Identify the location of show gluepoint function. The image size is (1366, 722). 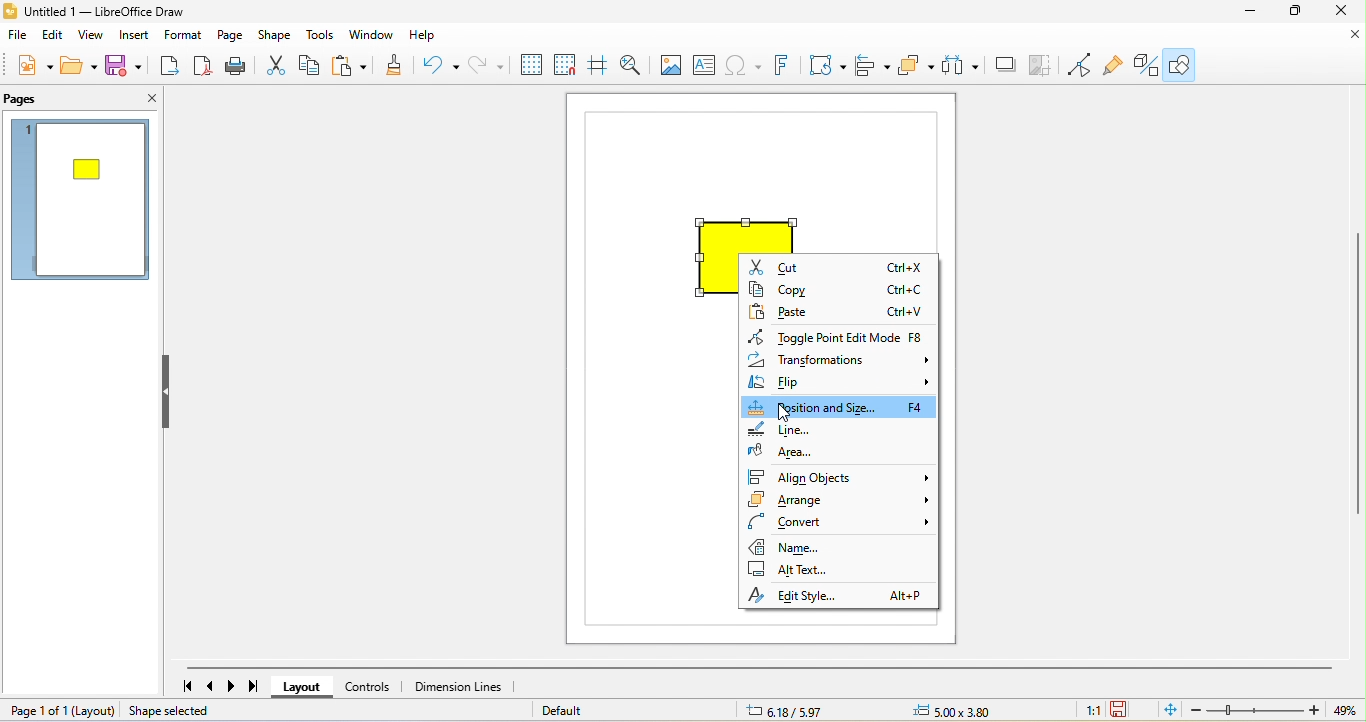
(1114, 64).